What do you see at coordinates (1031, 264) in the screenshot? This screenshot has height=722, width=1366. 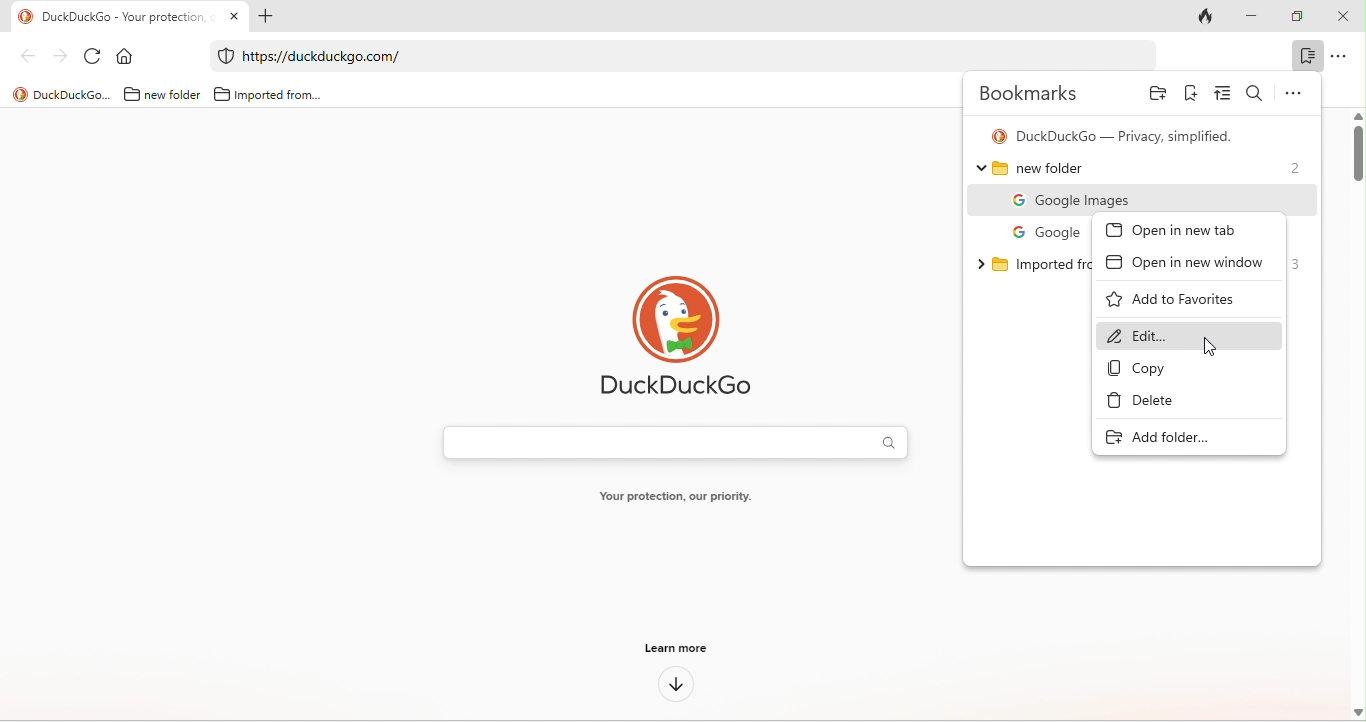 I see `imported from chromium` at bounding box center [1031, 264].